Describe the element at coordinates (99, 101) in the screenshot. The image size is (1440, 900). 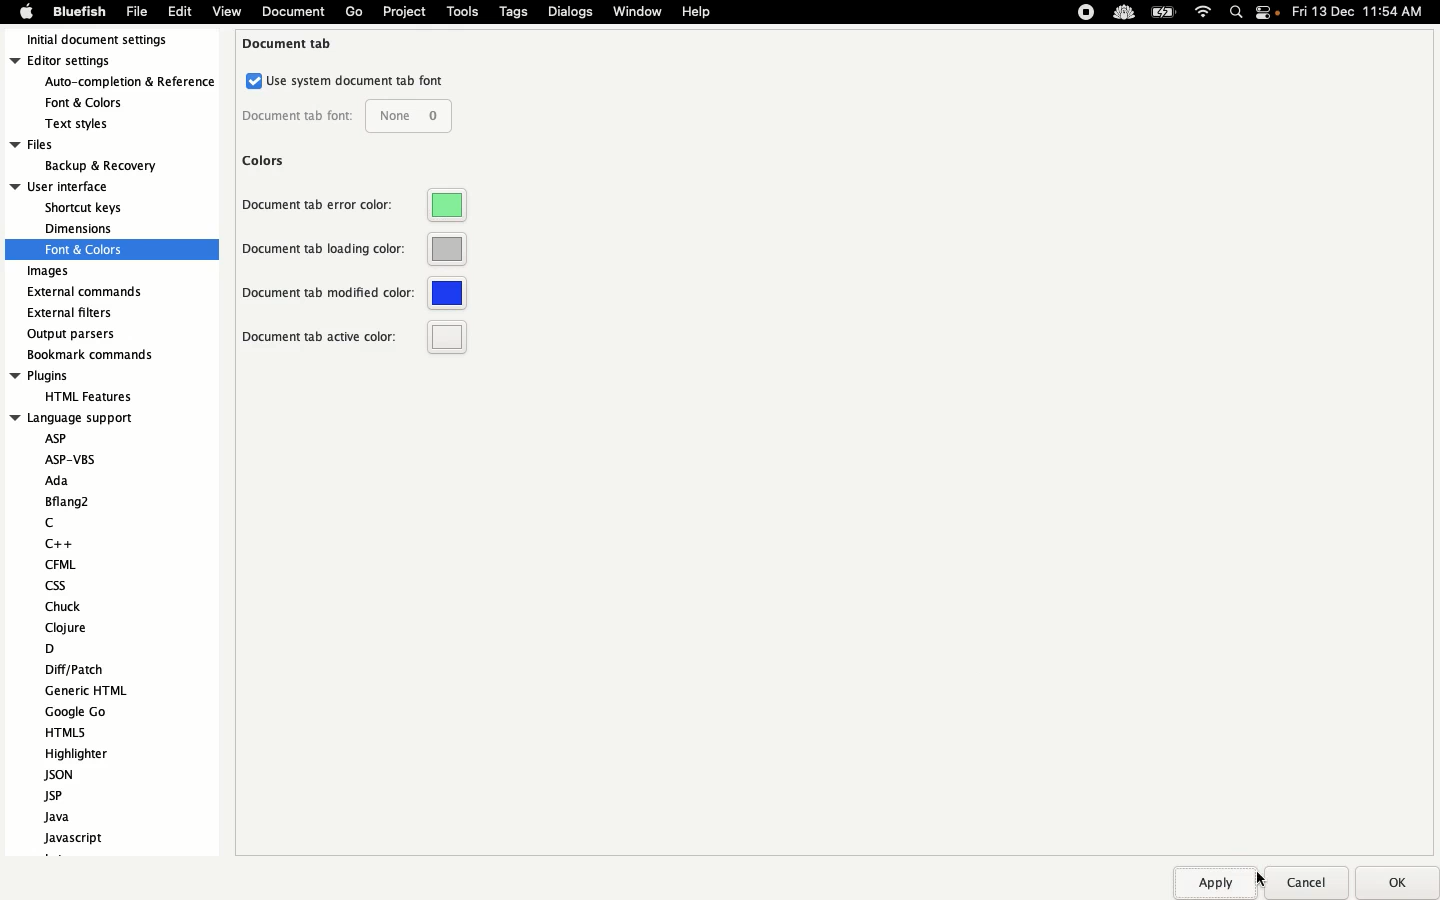
I see `fonts & colors` at that location.